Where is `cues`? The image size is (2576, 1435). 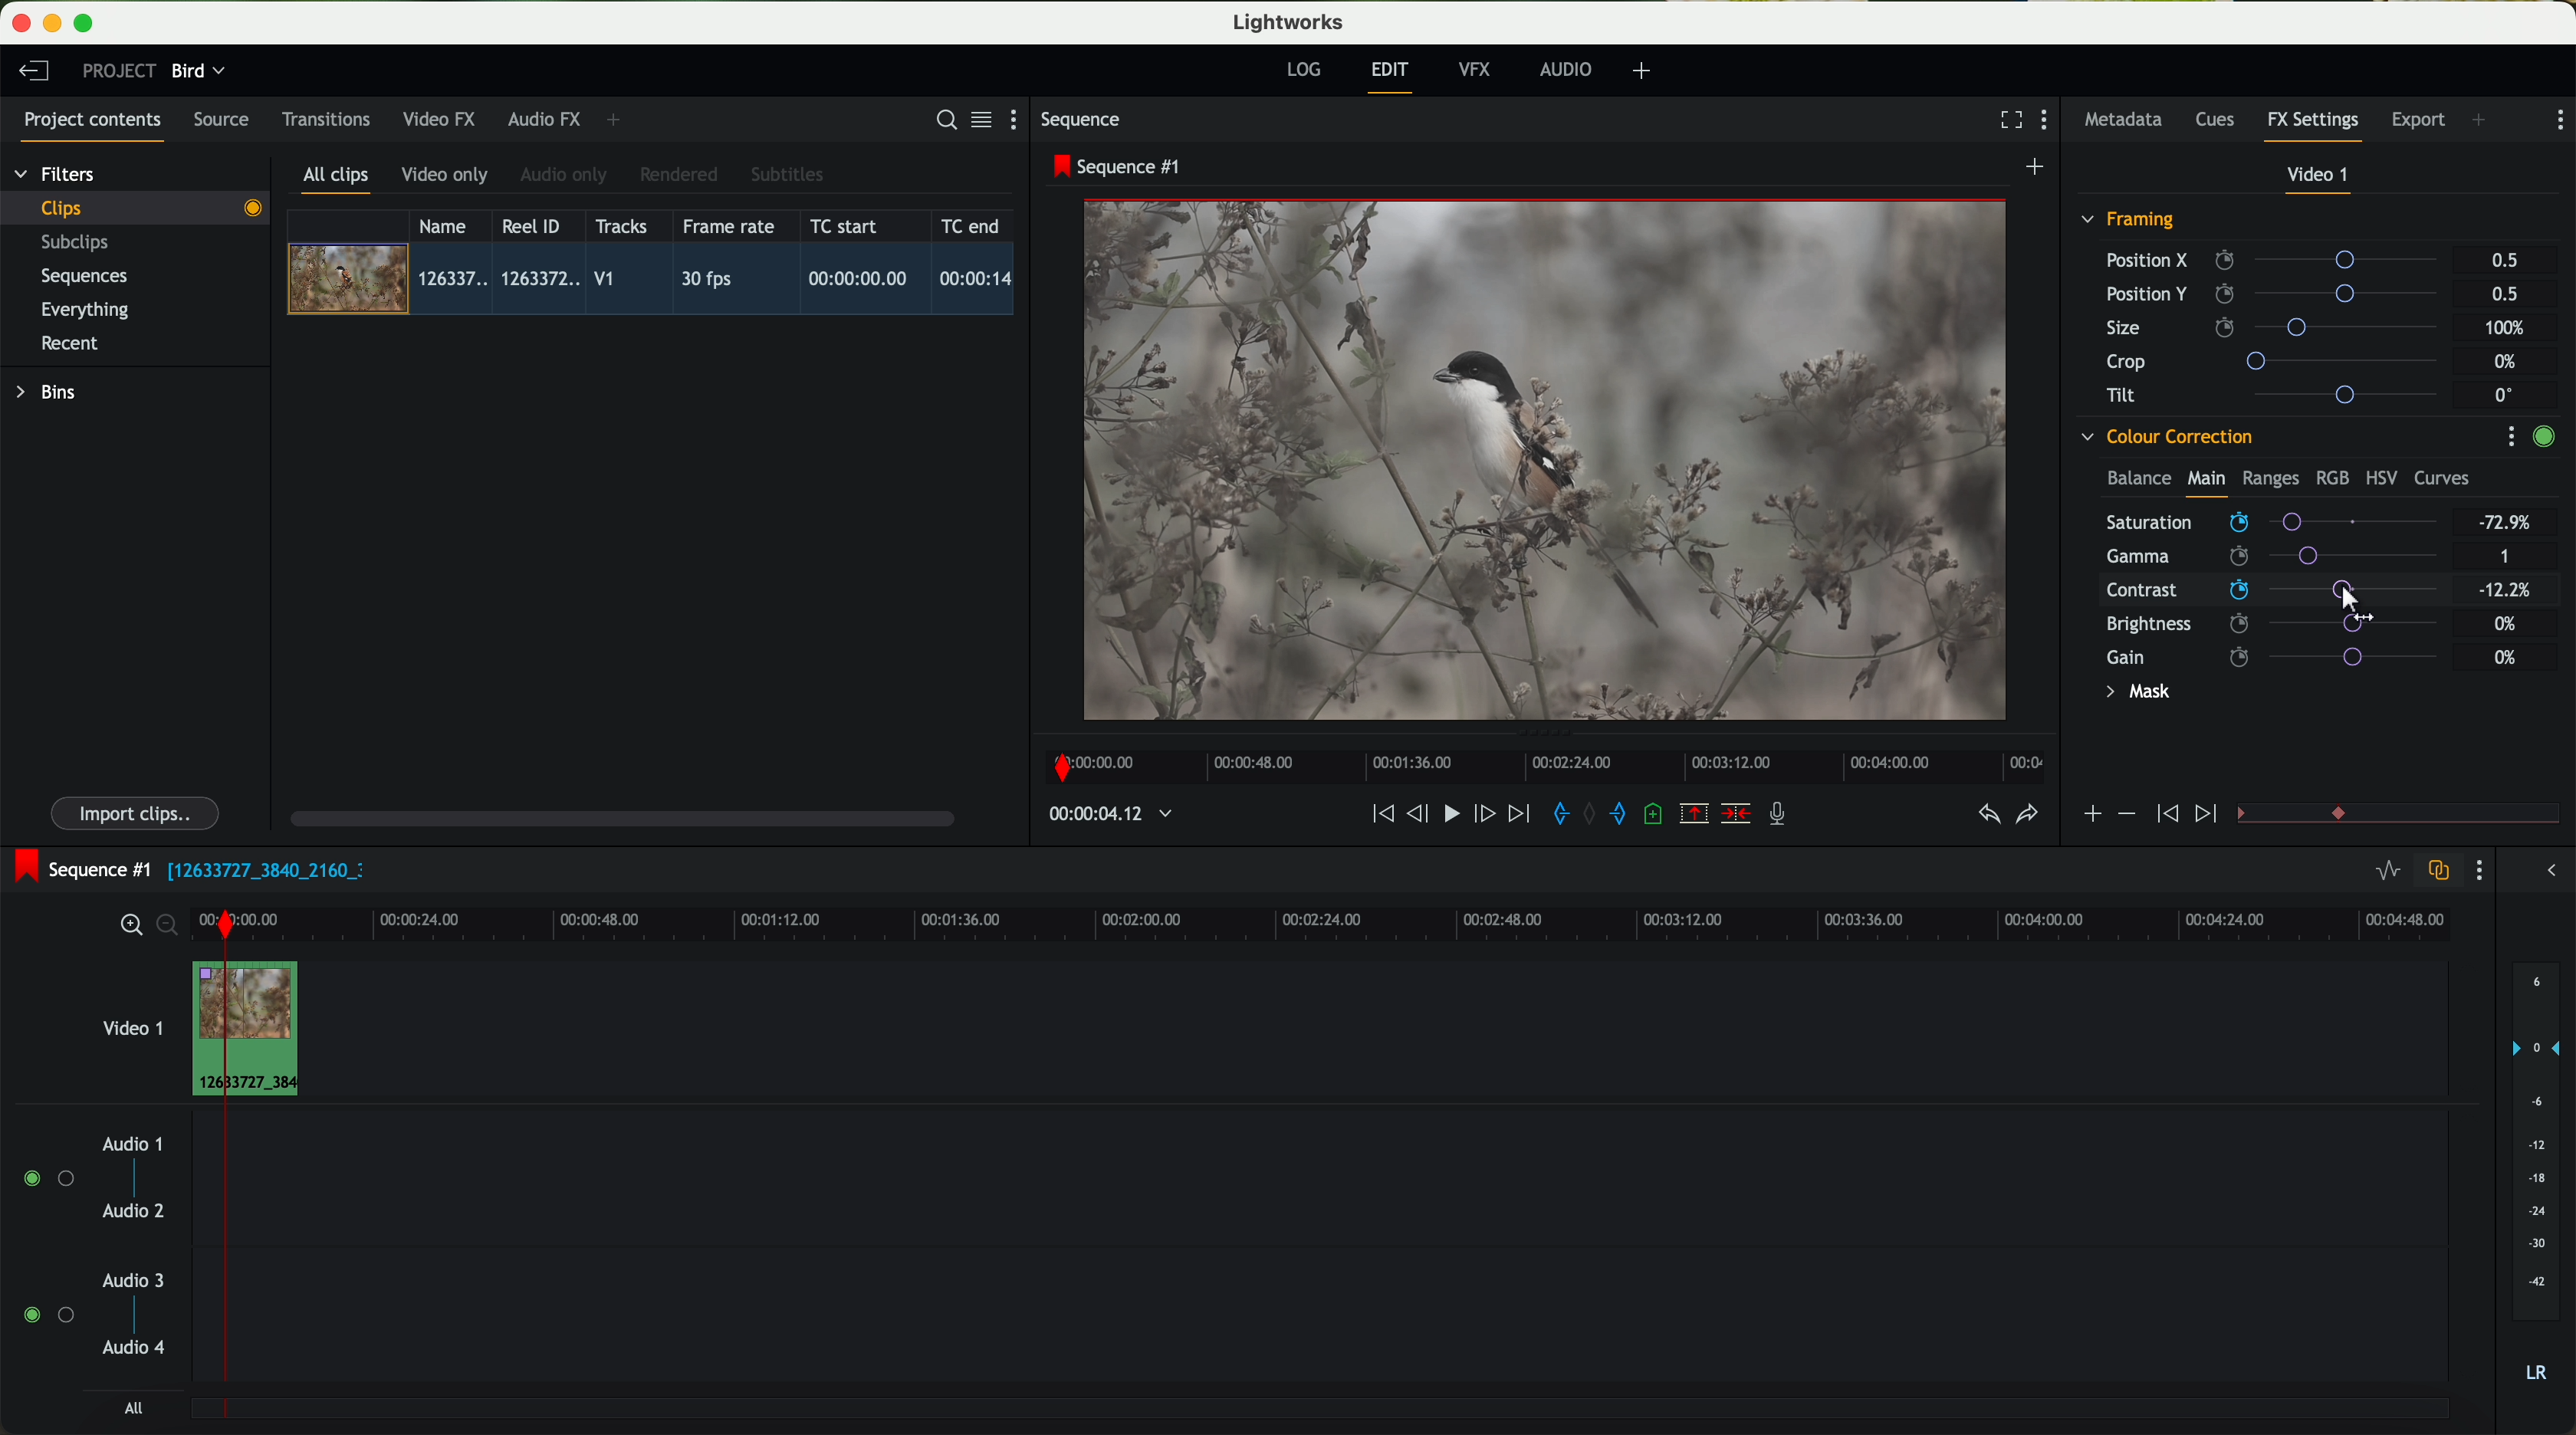 cues is located at coordinates (2221, 121).